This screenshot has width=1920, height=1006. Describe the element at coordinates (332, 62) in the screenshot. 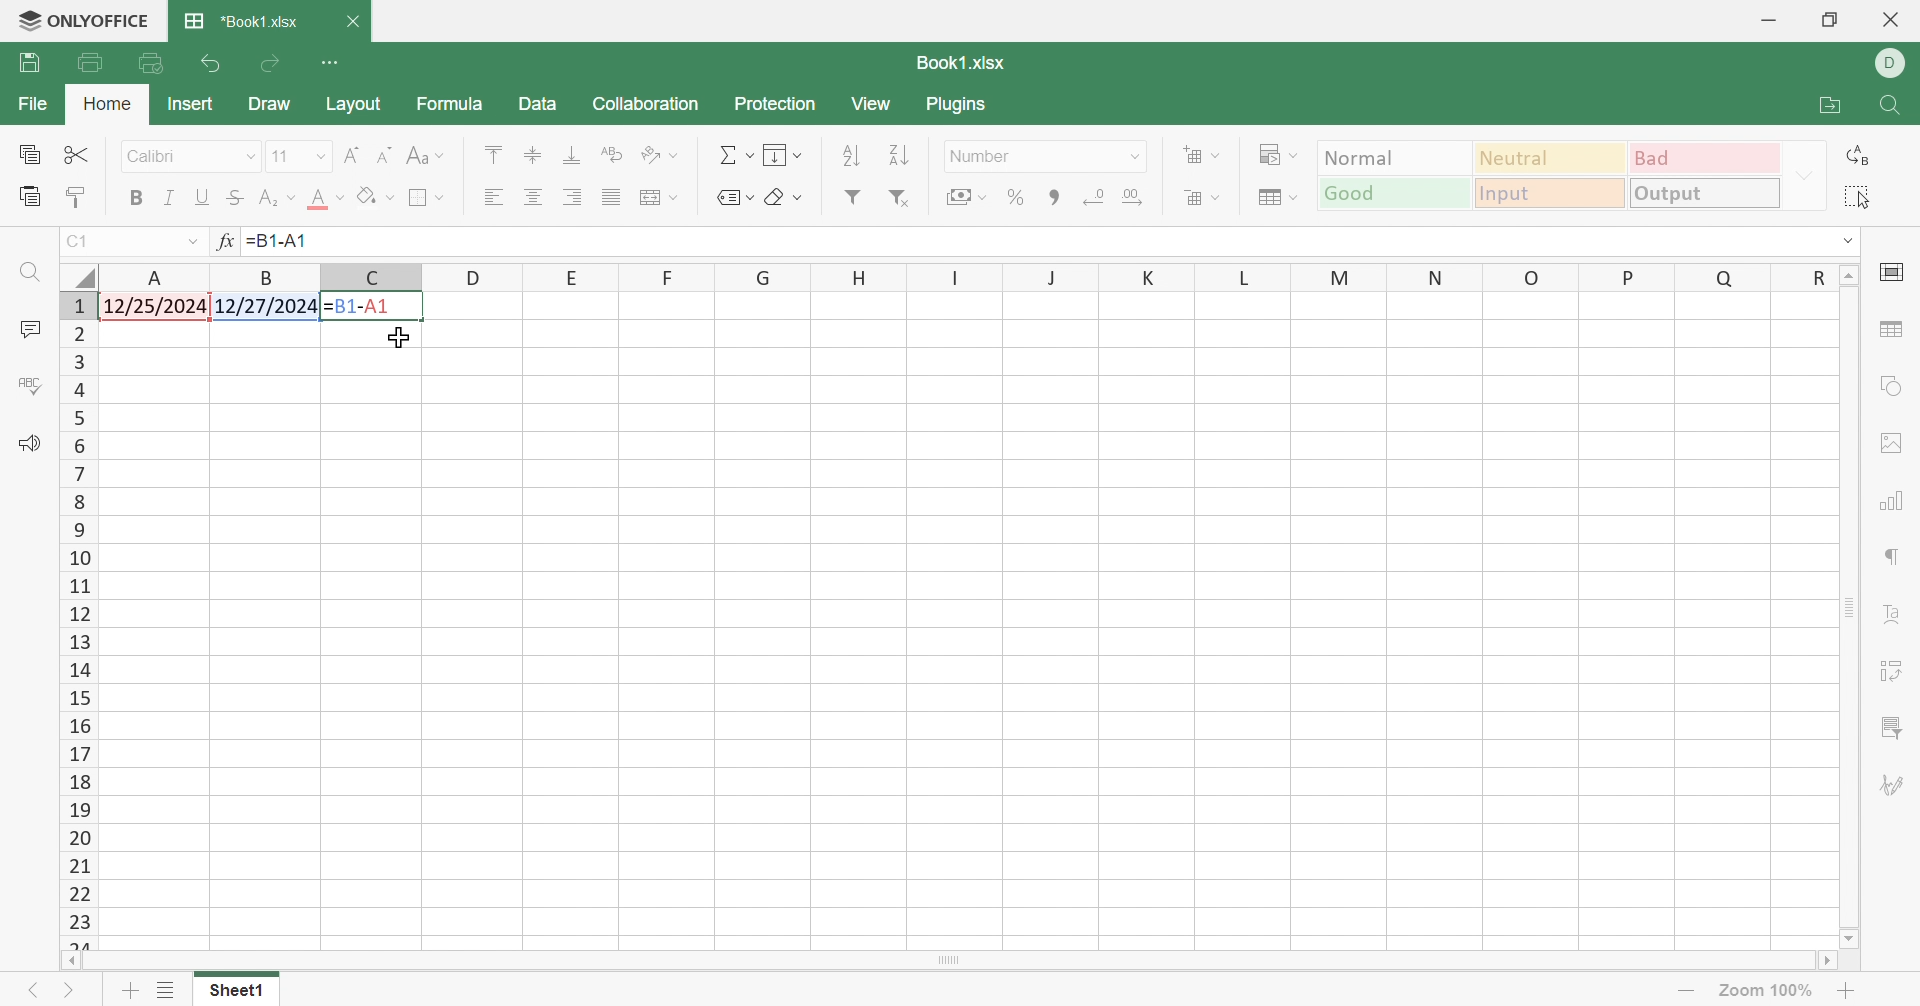

I see `Customize Quick Access Toolbar` at that location.